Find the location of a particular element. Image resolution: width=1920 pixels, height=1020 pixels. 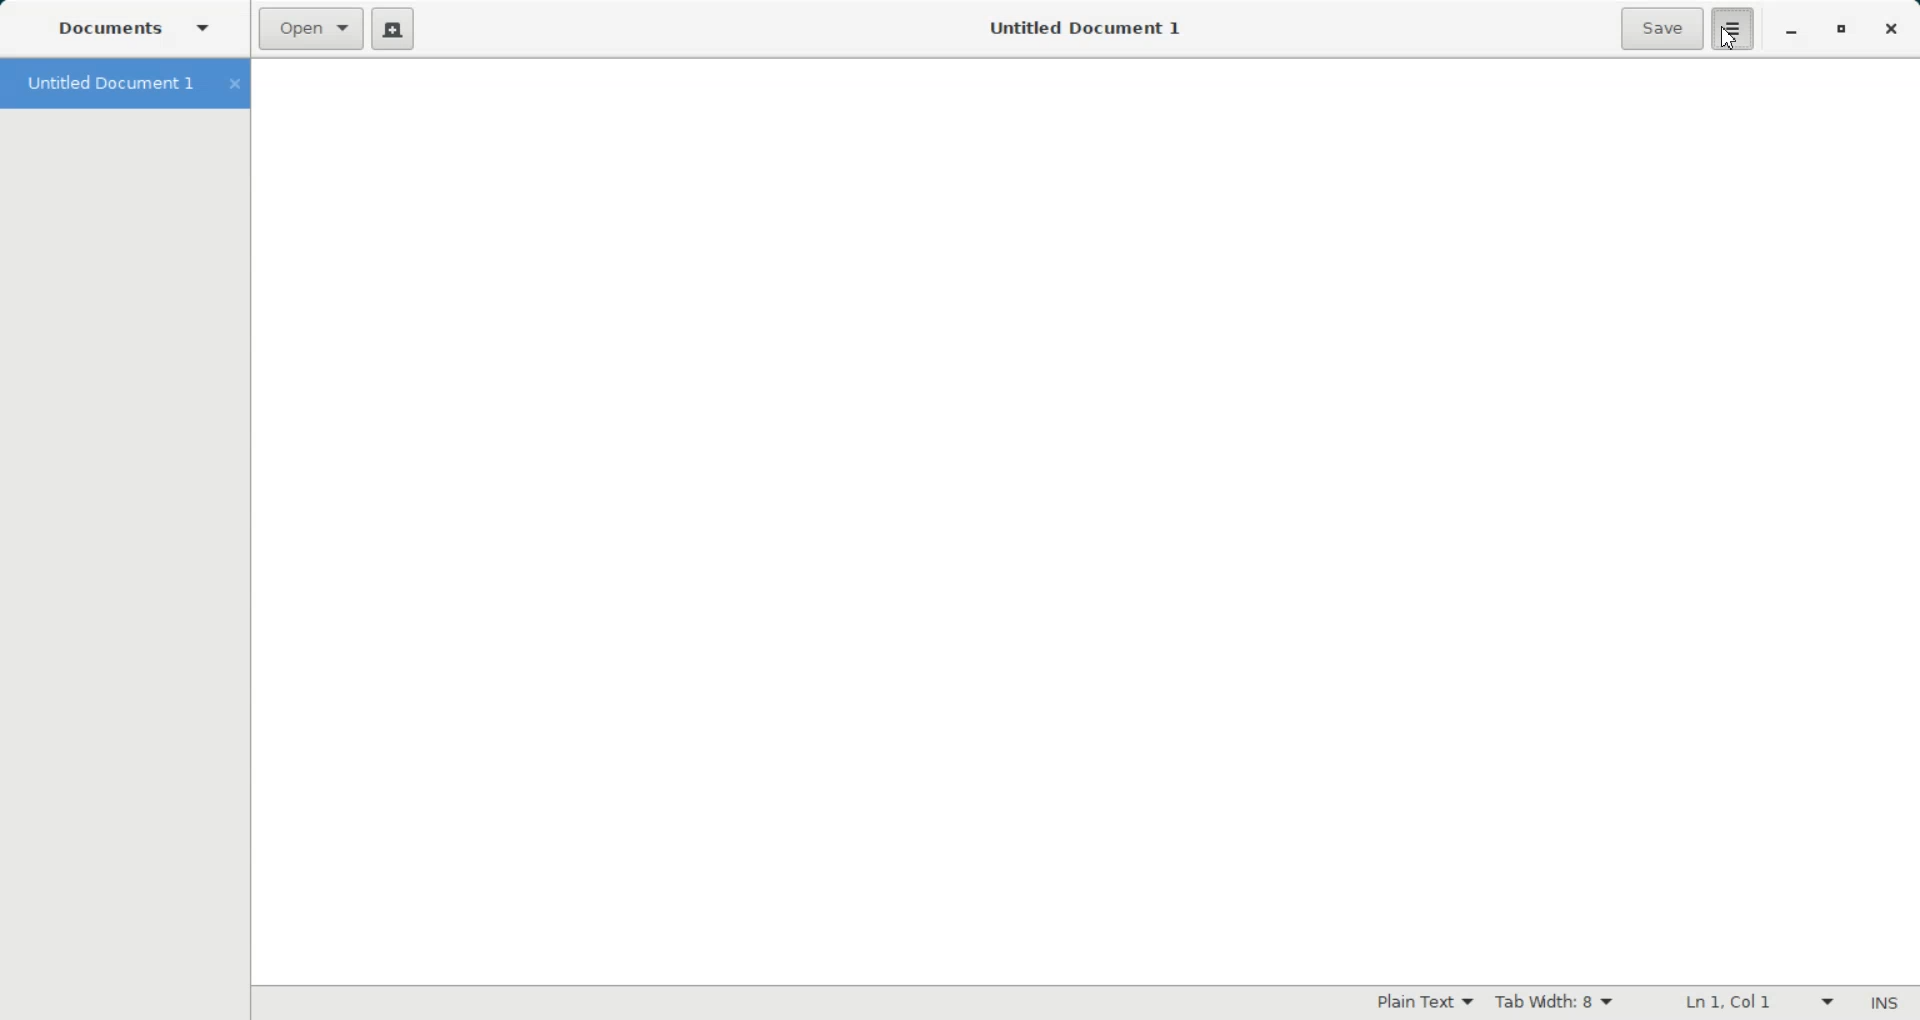

Highlighting Mode is located at coordinates (1425, 1003).